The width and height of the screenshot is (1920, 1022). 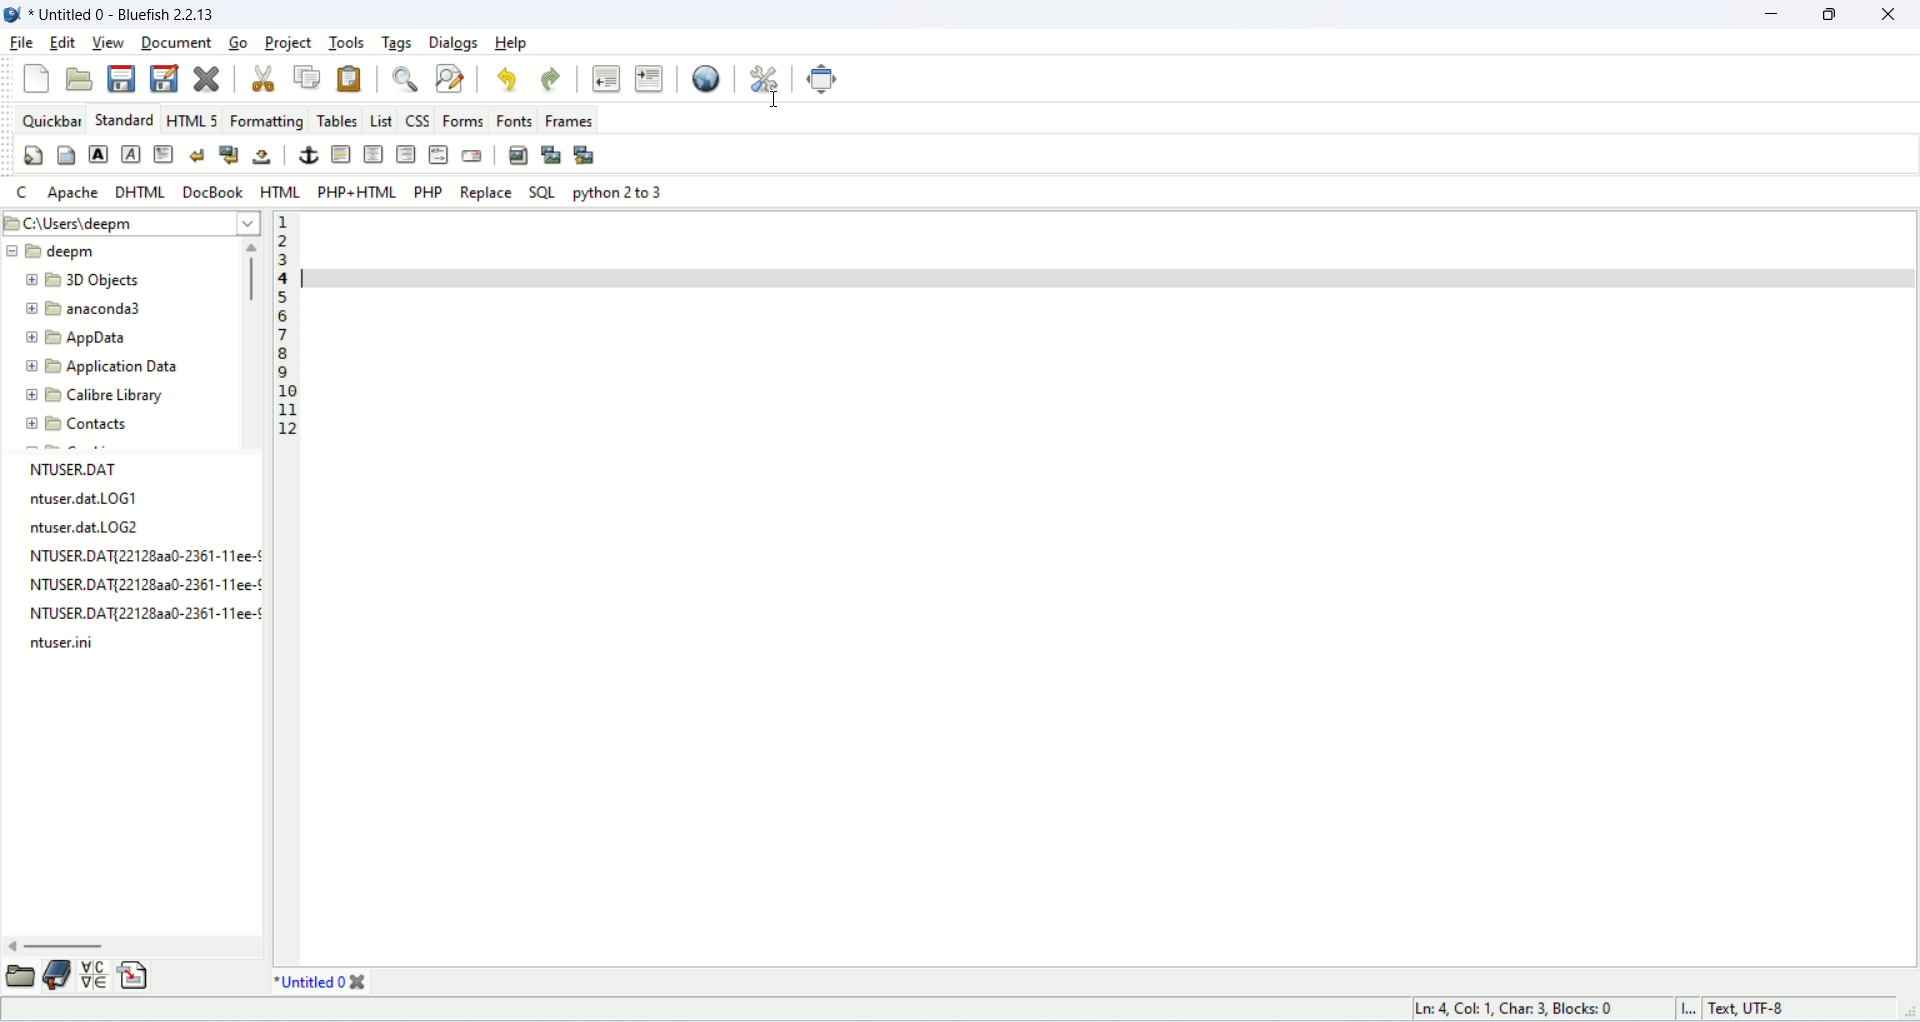 What do you see at coordinates (1691, 1010) in the screenshot?
I see `I` at bounding box center [1691, 1010].